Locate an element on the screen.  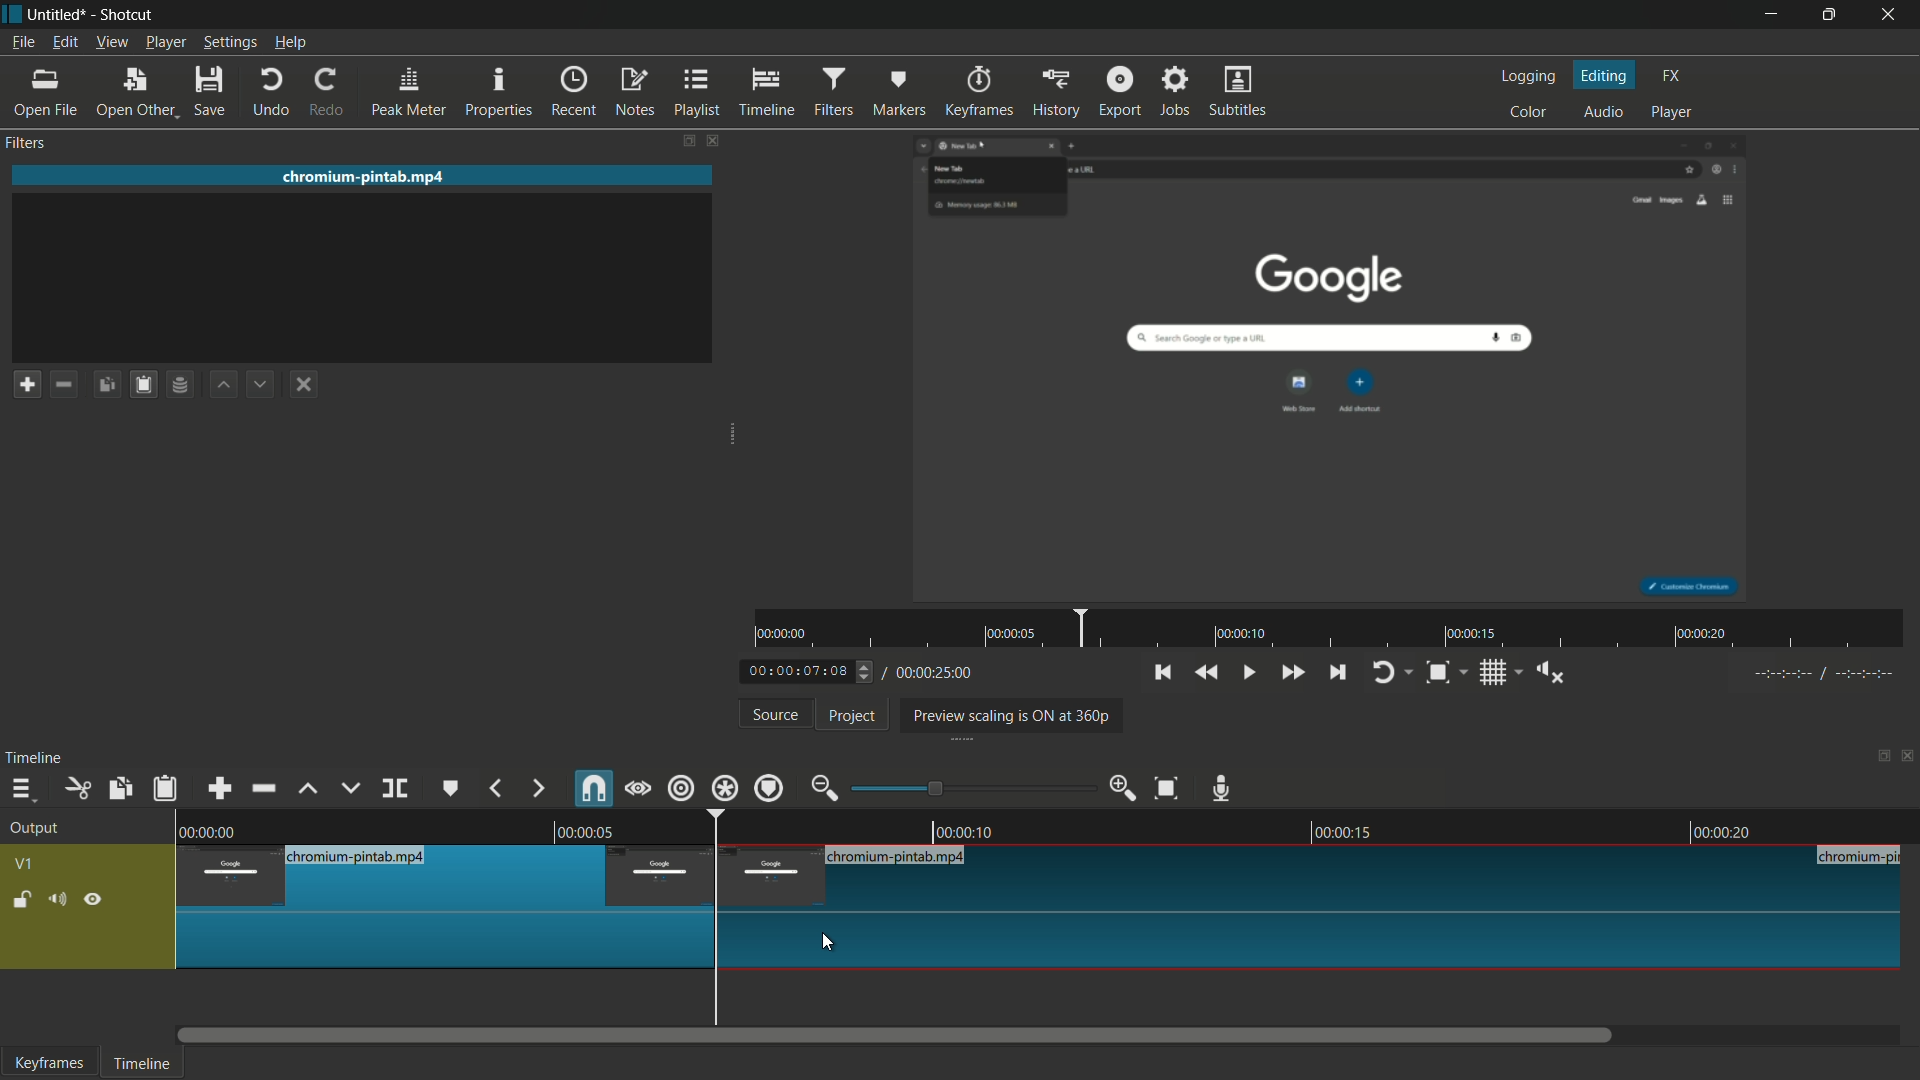
zoom out is located at coordinates (824, 790).